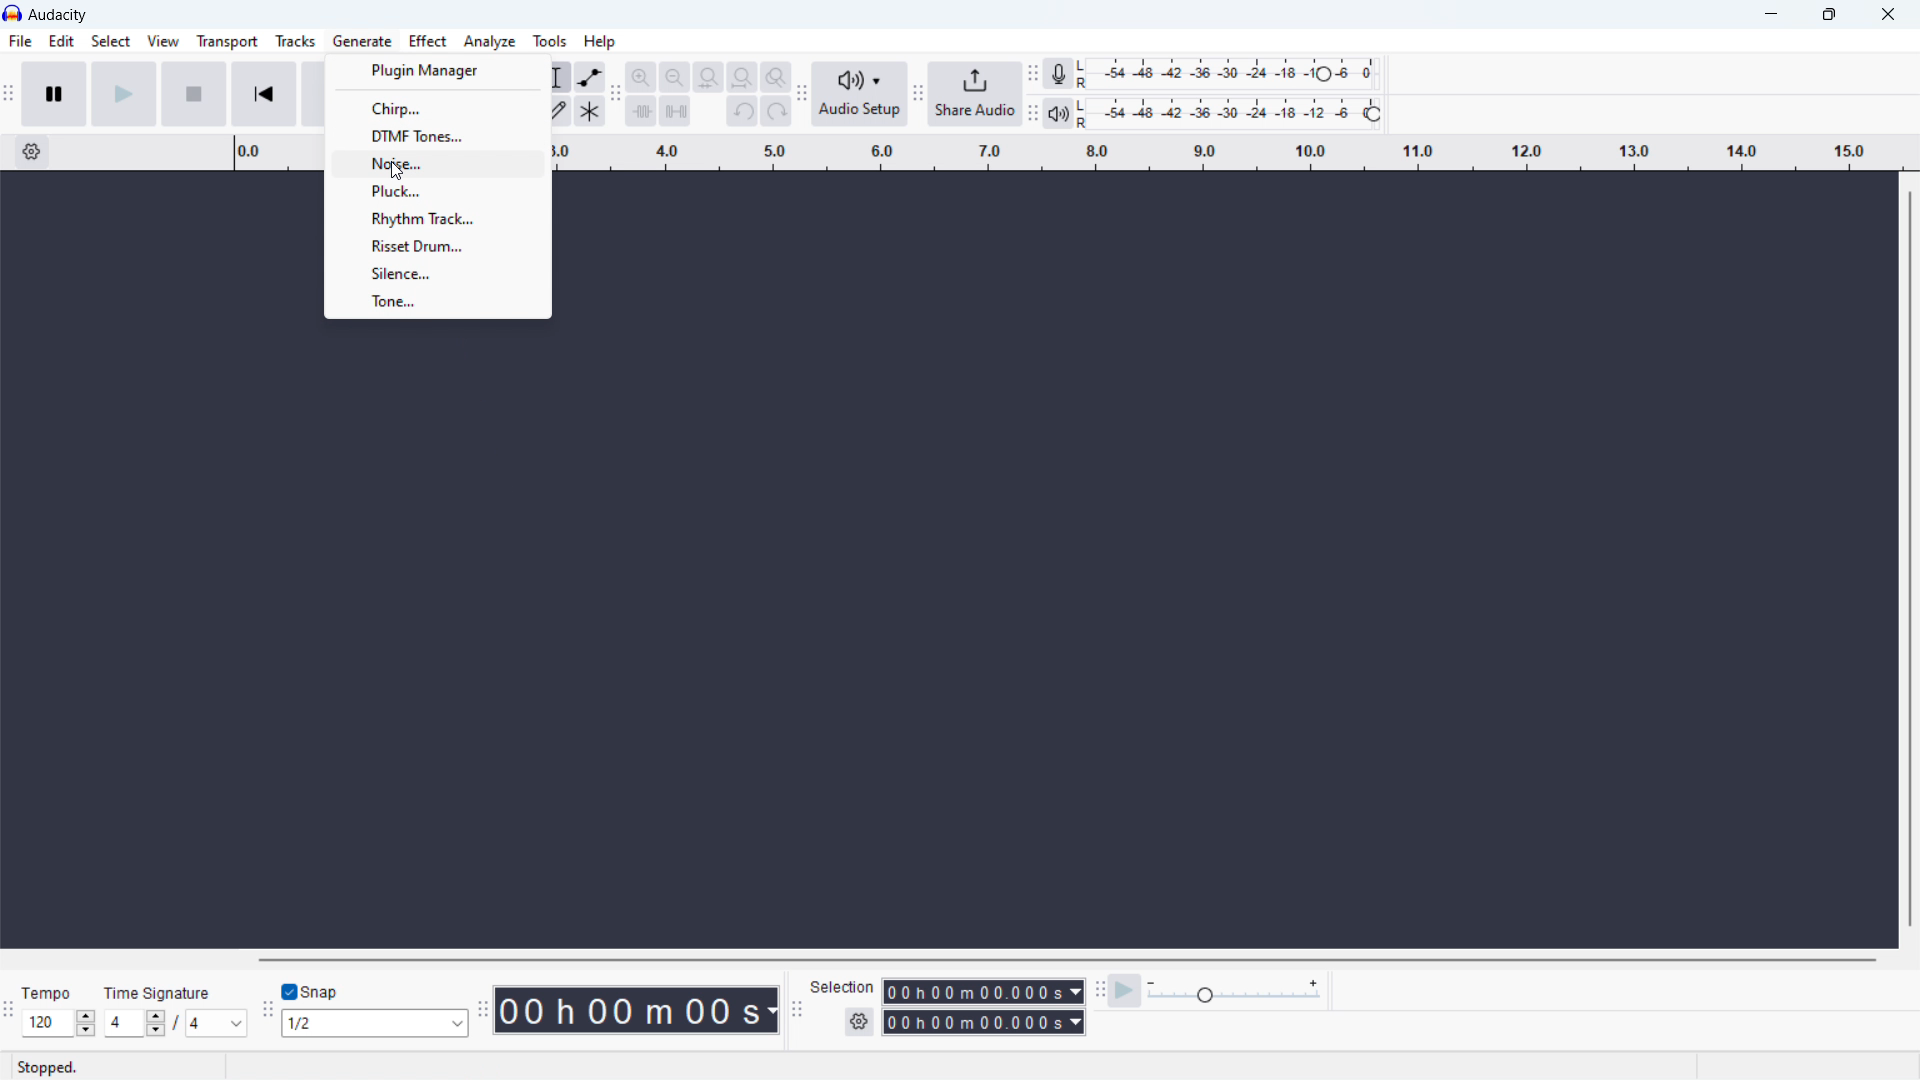 The width and height of the screenshot is (1920, 1080). What do you see at coordinates (60, 15) in the screenshot?
I see `title` at bounding box center [60, 15].